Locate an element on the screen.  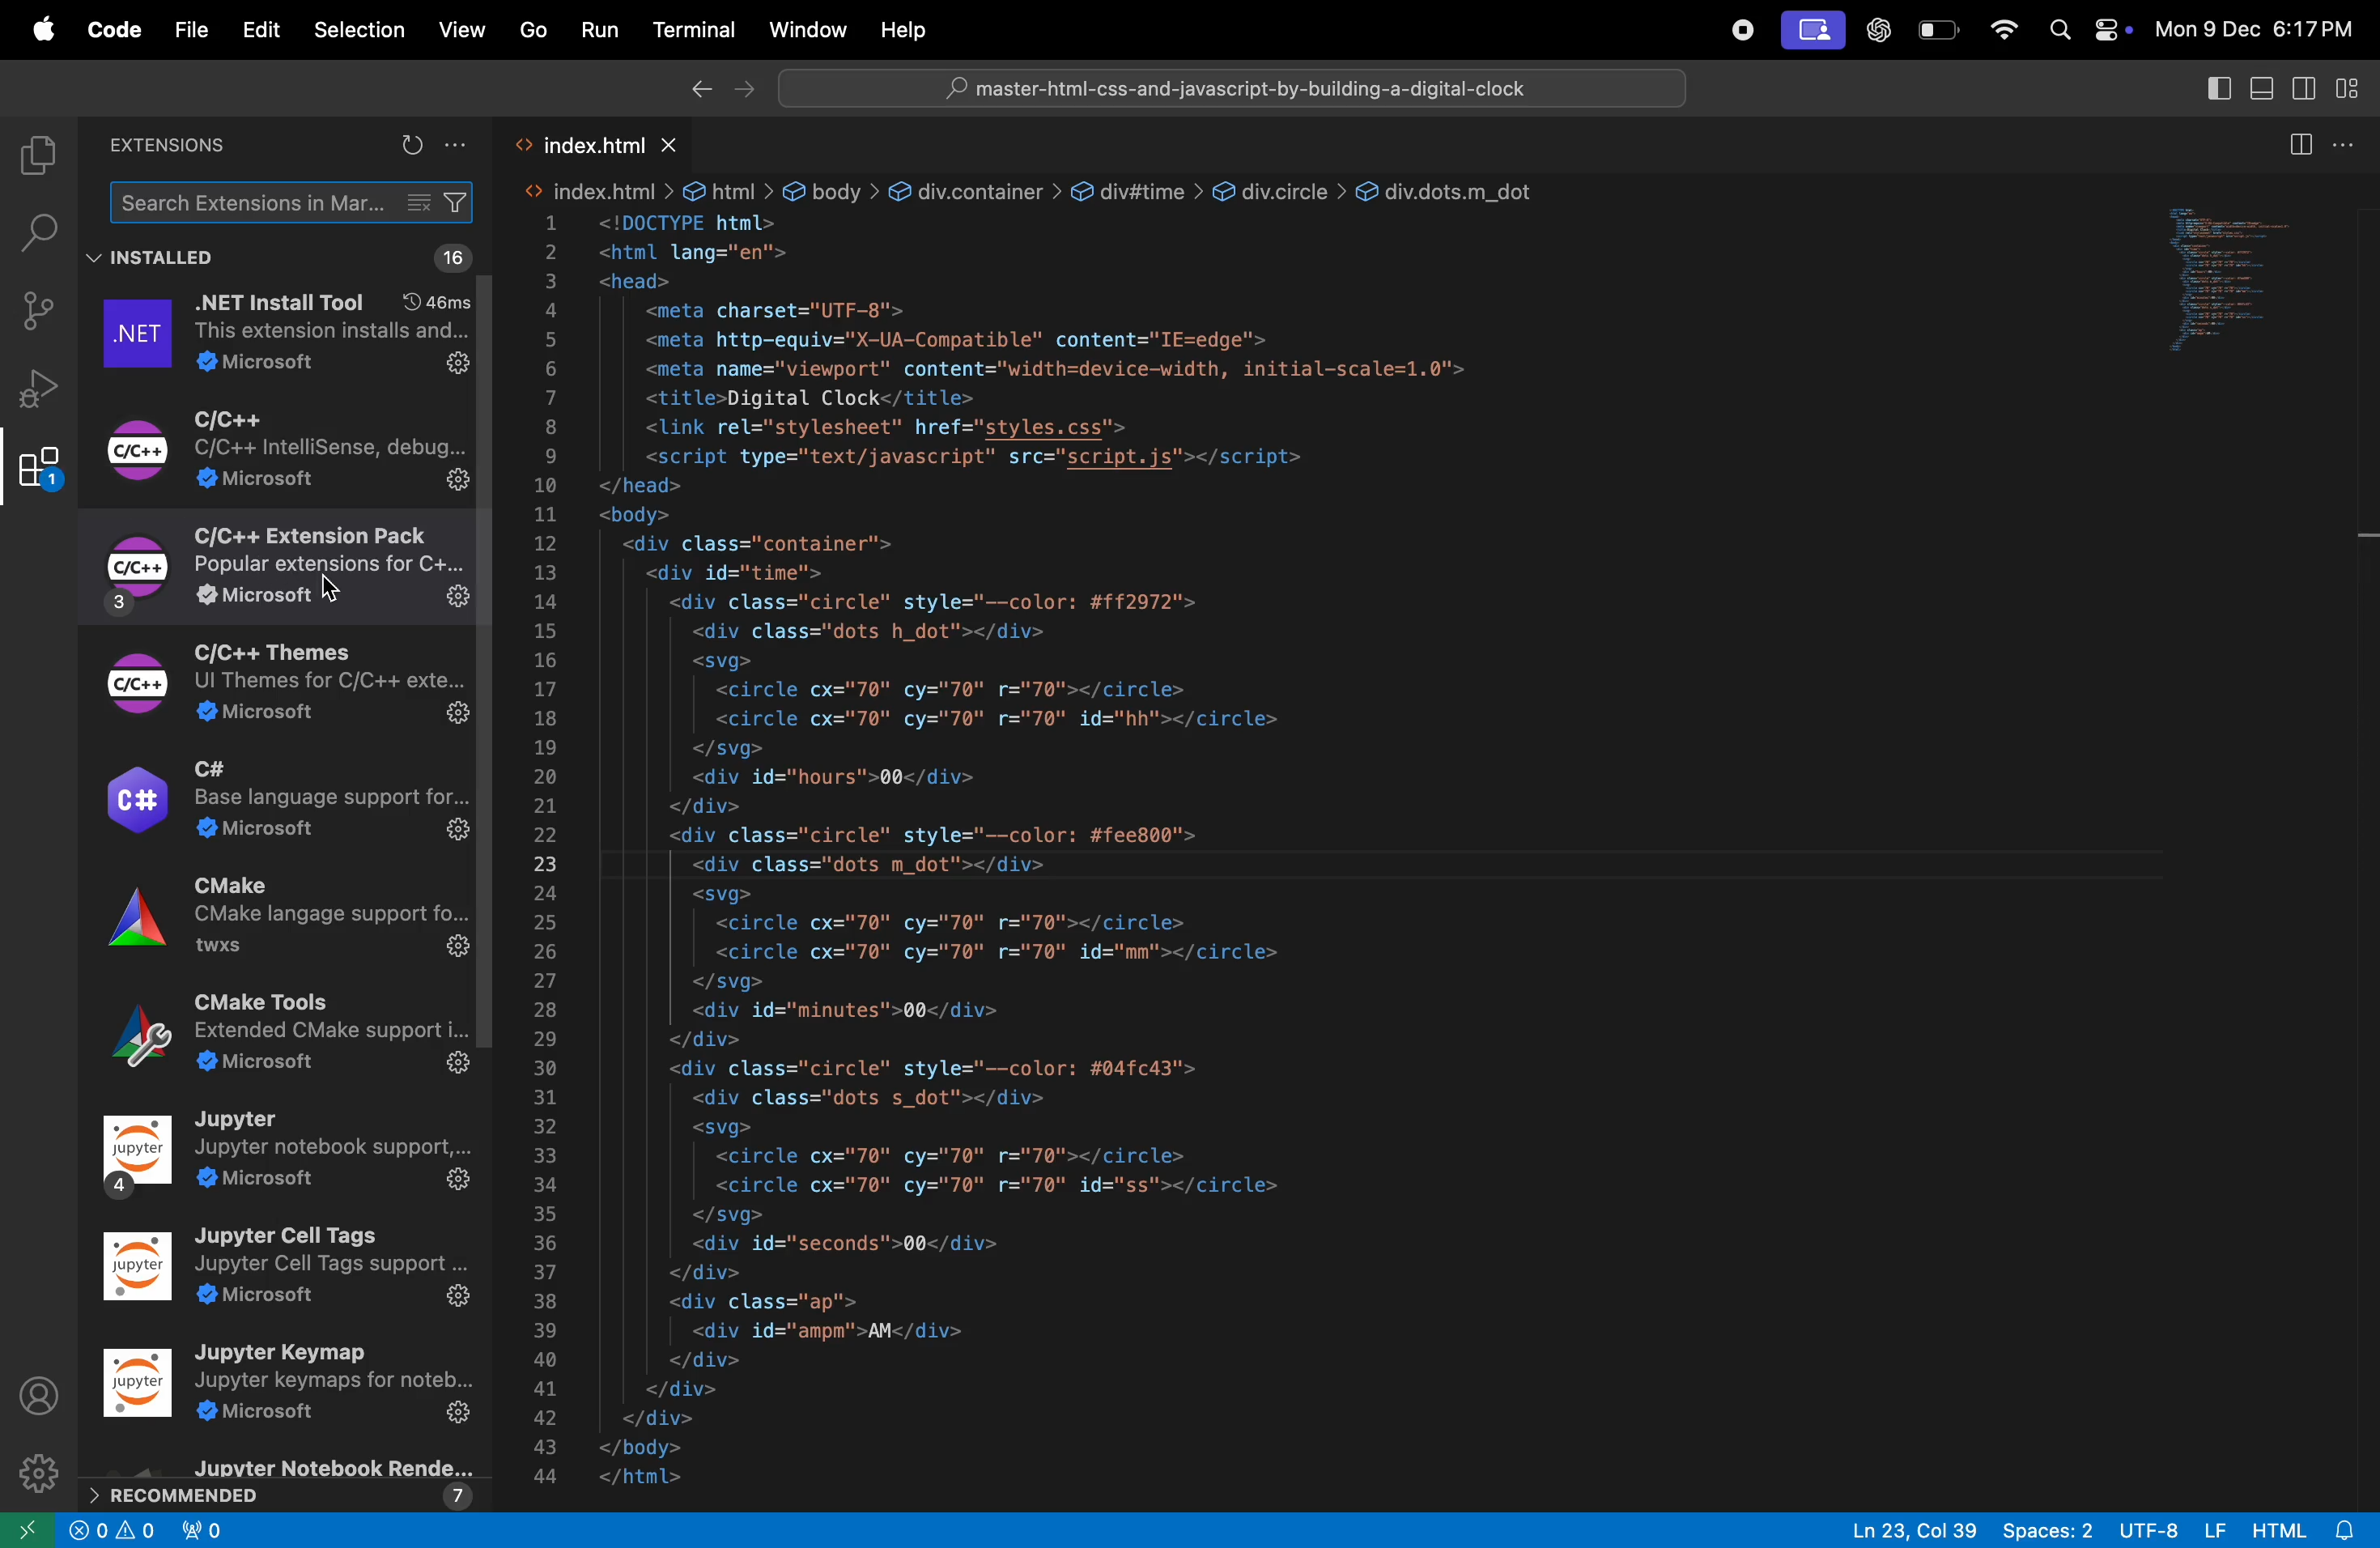
slider is located at coordinates (2365, 558).